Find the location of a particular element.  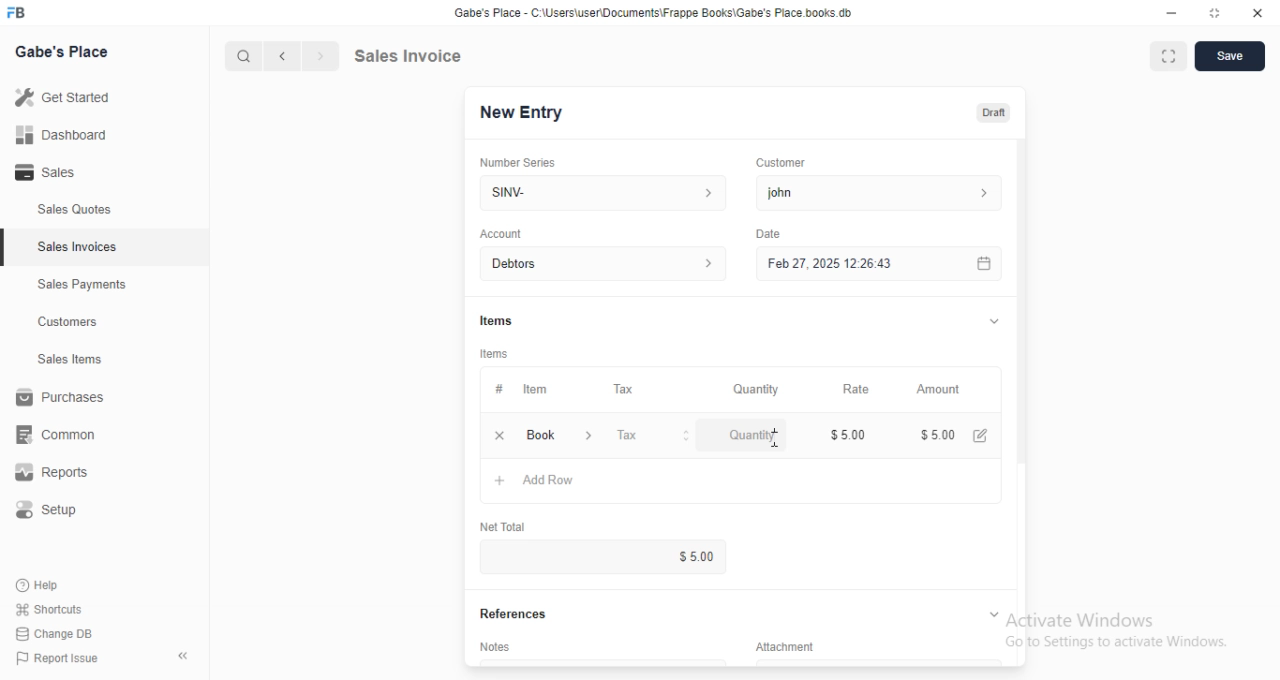

Net total is located at coordinates (501, 528).